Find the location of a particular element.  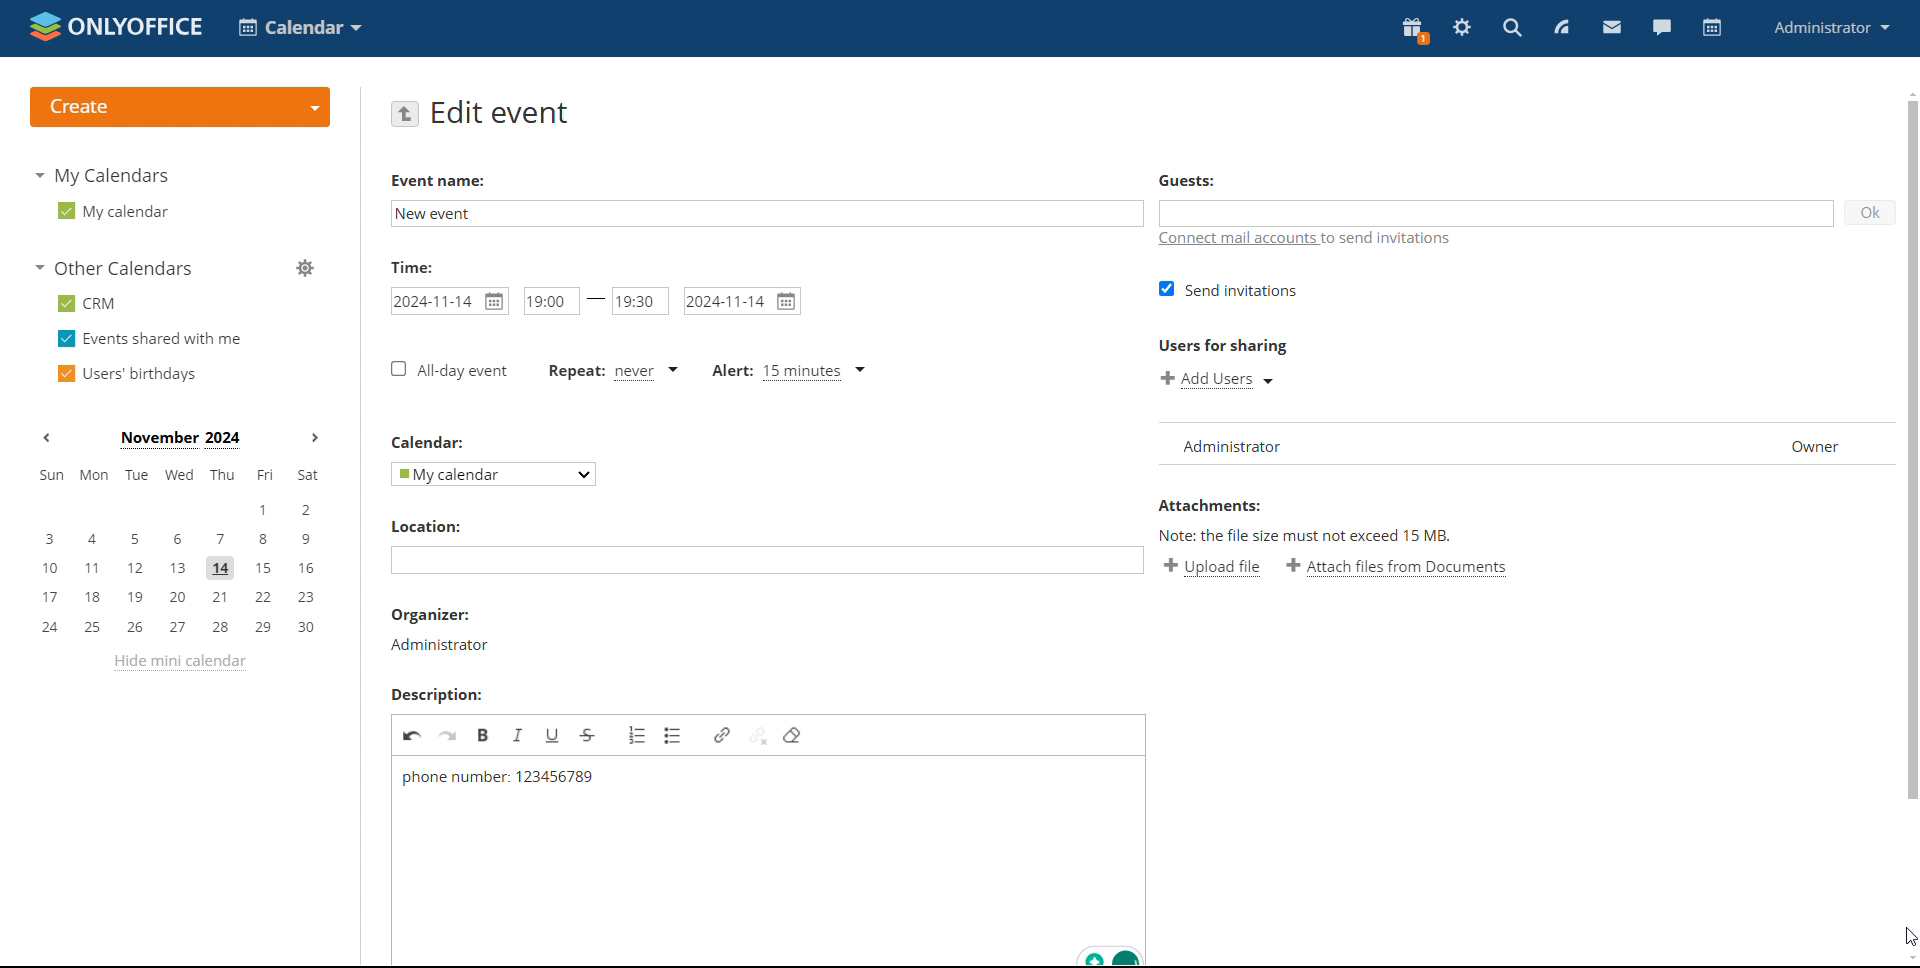

list of users is located at coordinates (1524, 443).